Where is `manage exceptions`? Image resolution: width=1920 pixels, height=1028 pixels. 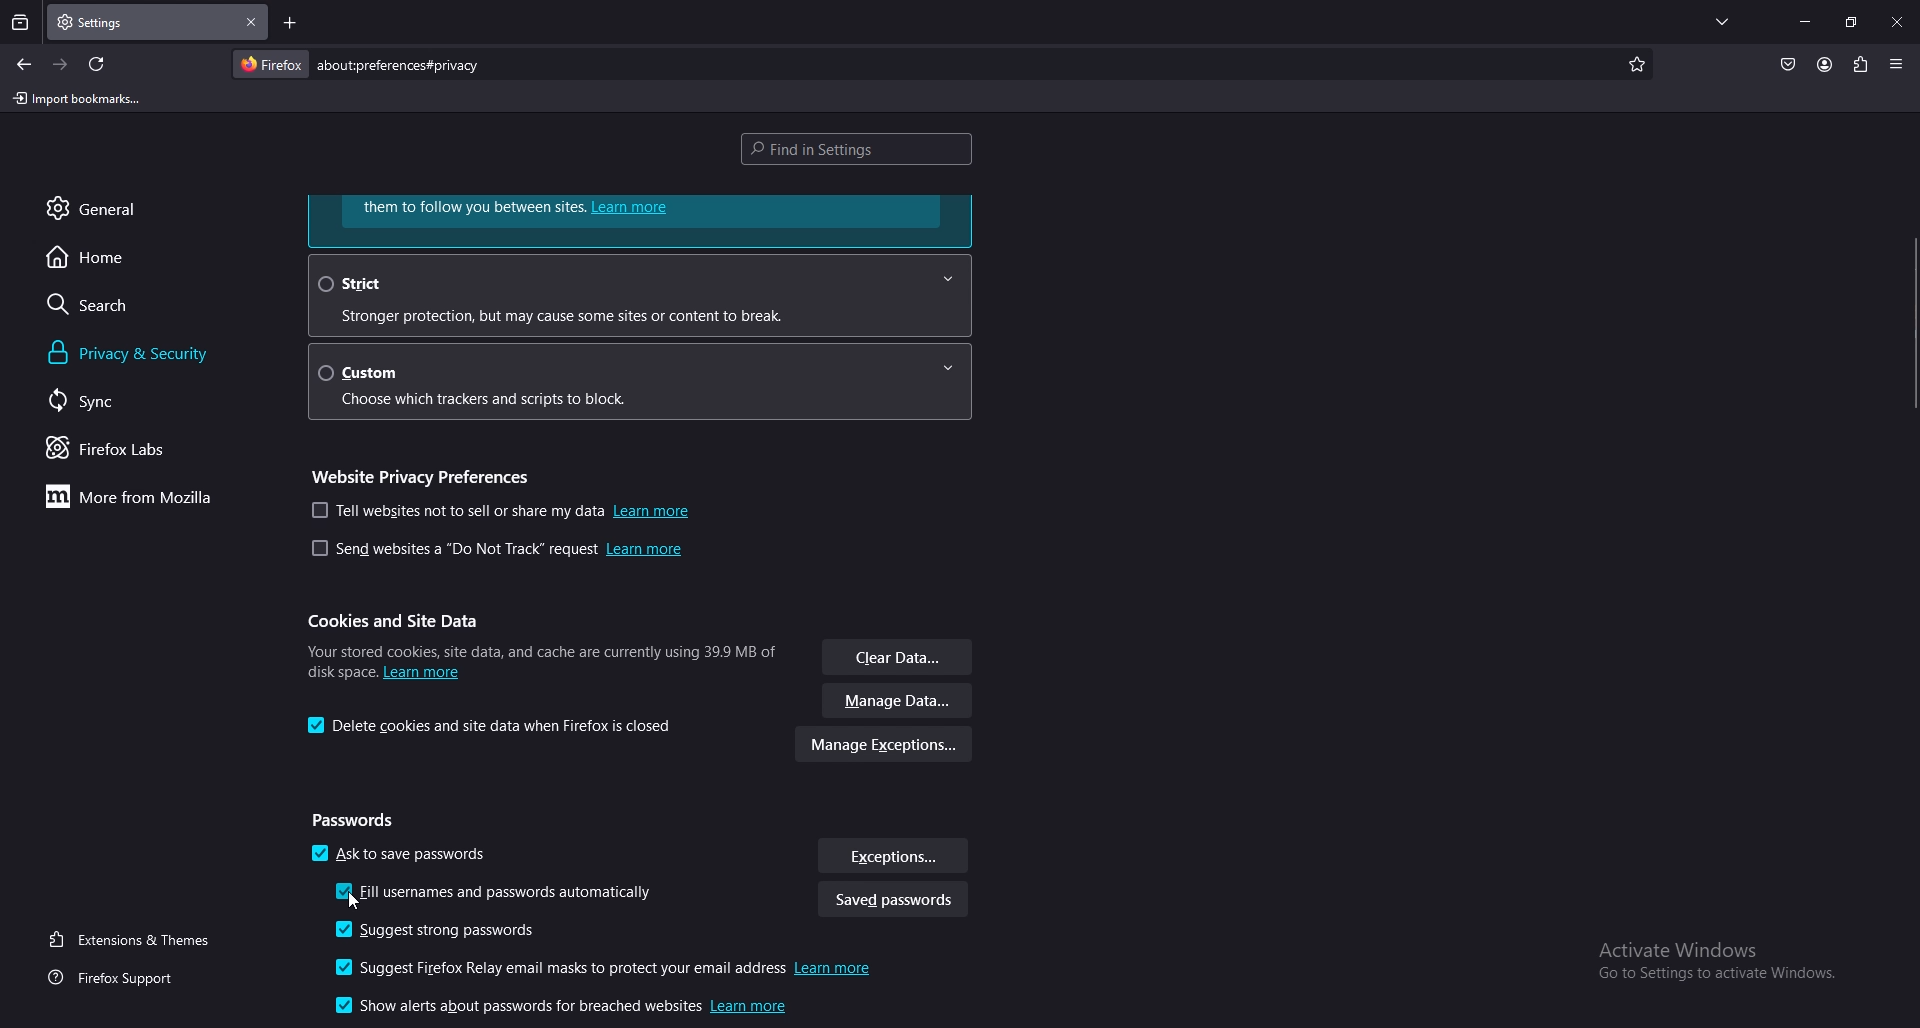
manage exceptions is located at coordinates (885, 747).